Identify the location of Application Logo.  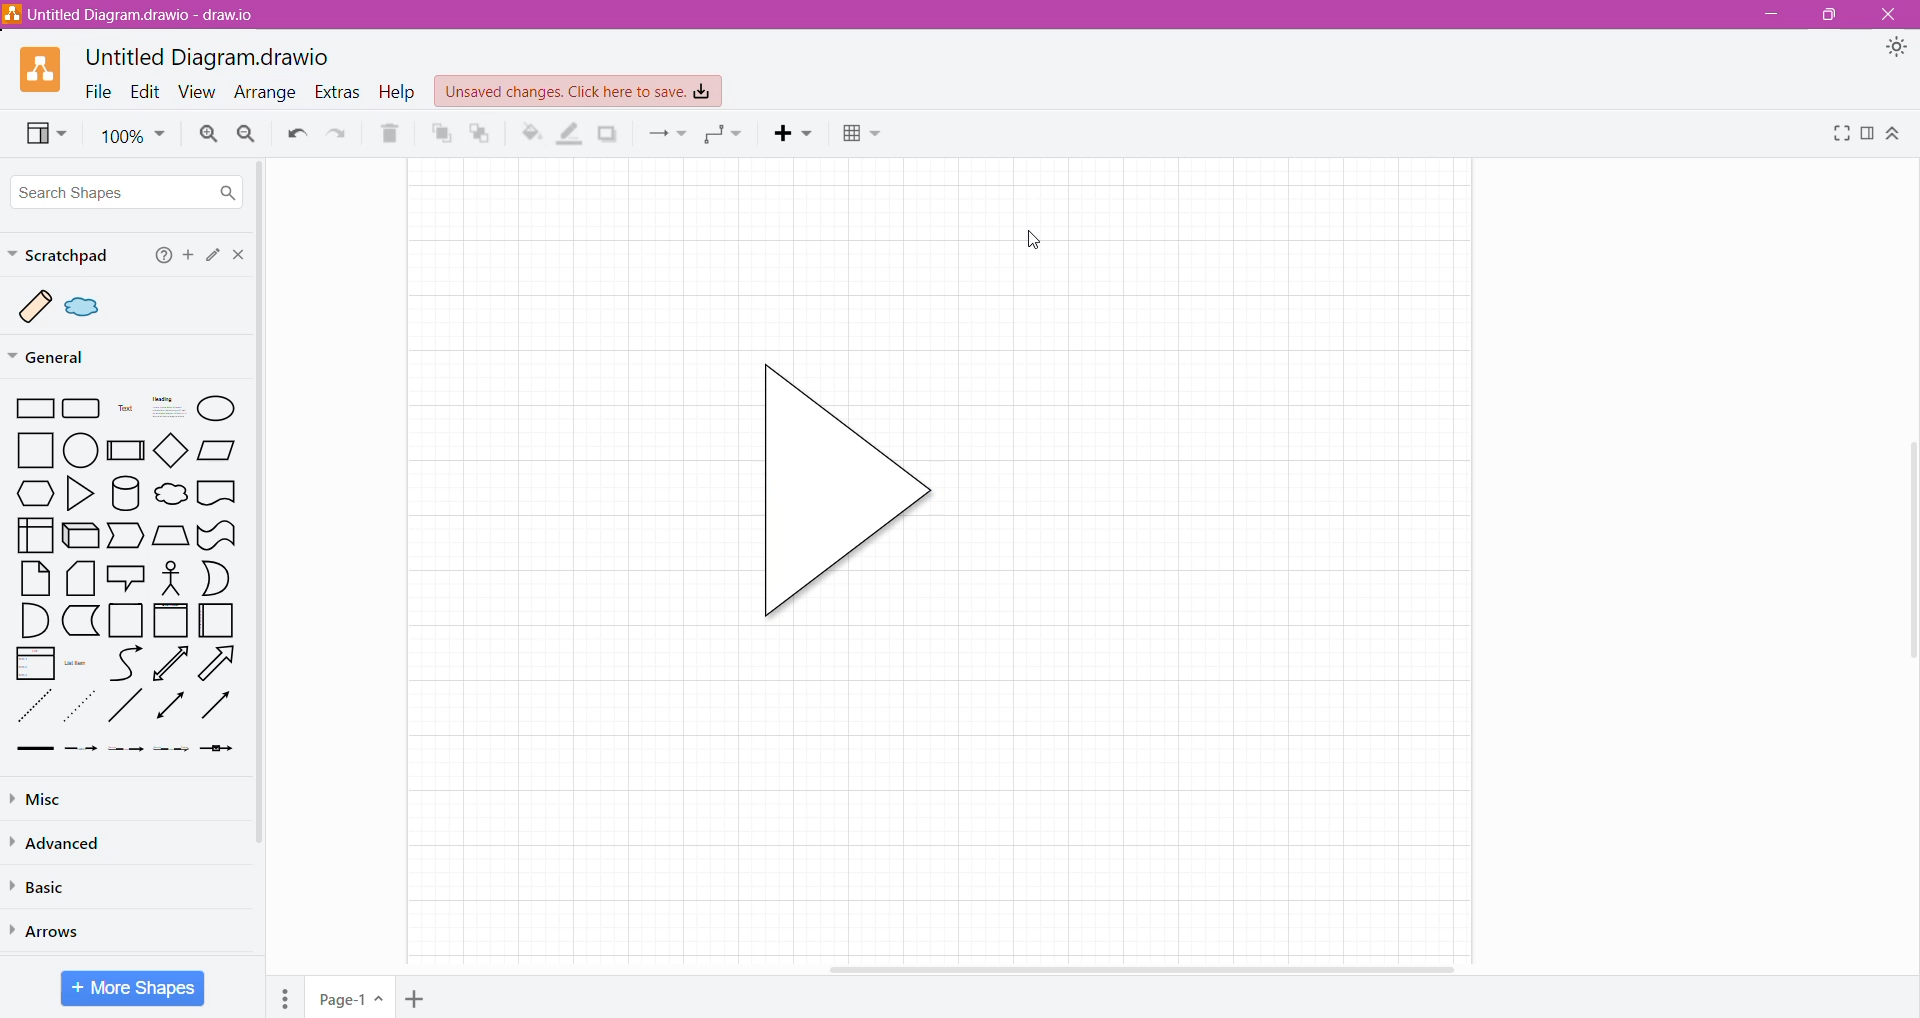
(32, 71).